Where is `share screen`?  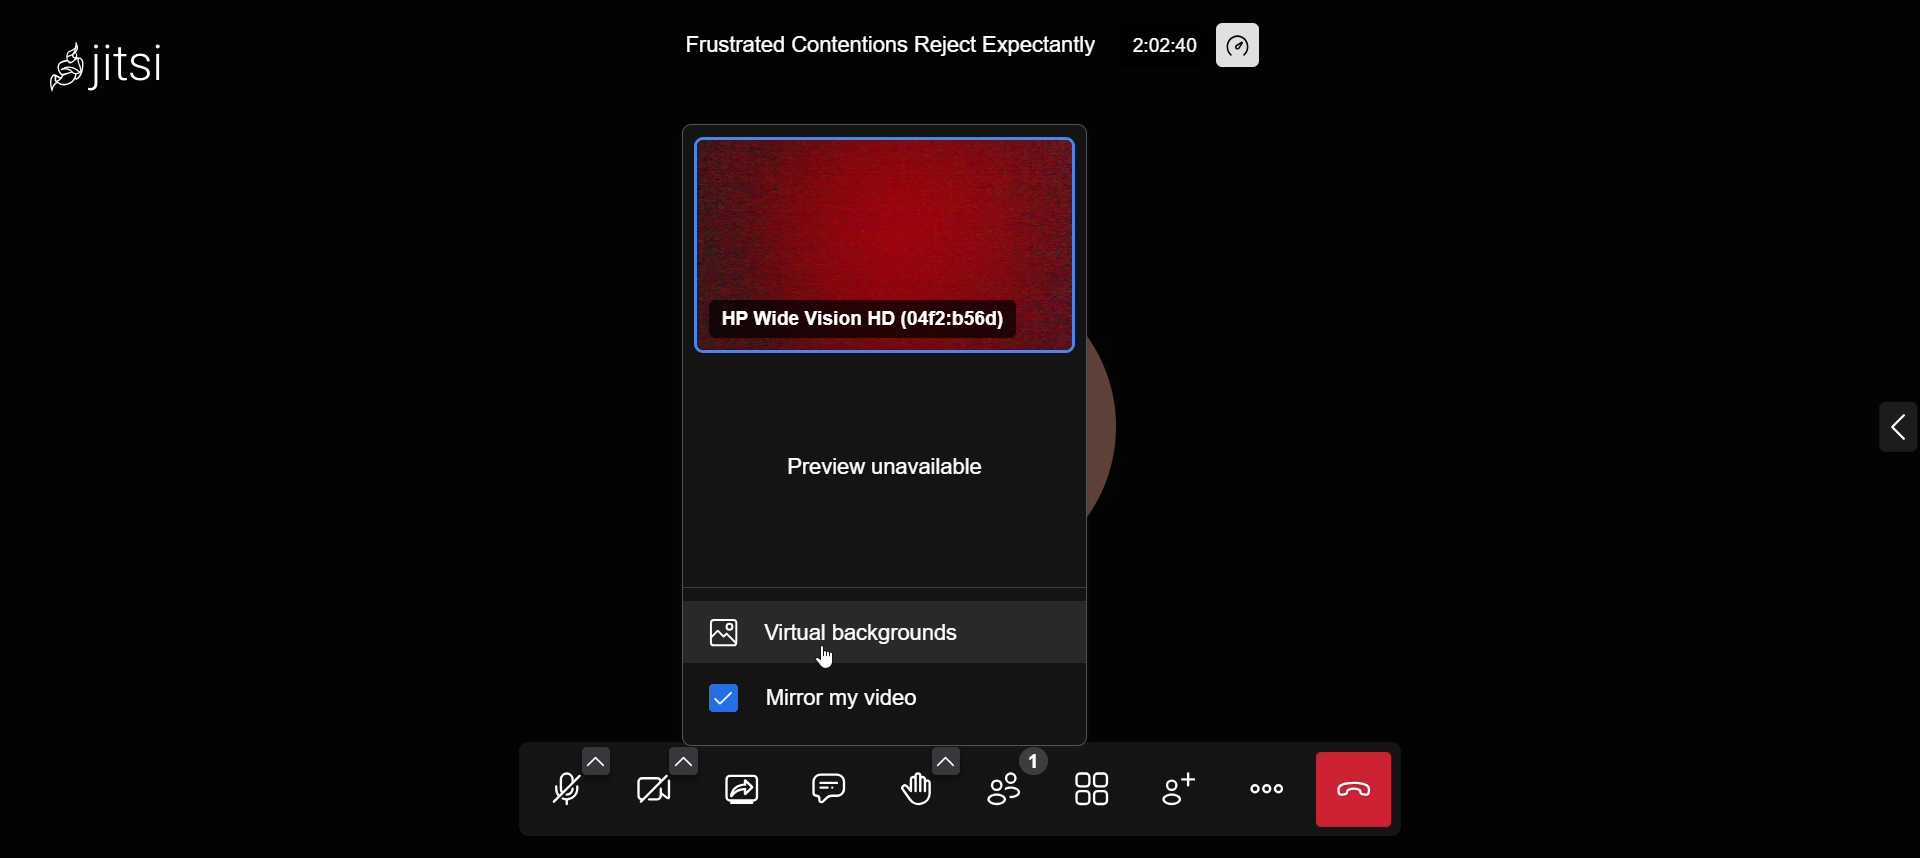
share screen is located at coordinates (739, 794).